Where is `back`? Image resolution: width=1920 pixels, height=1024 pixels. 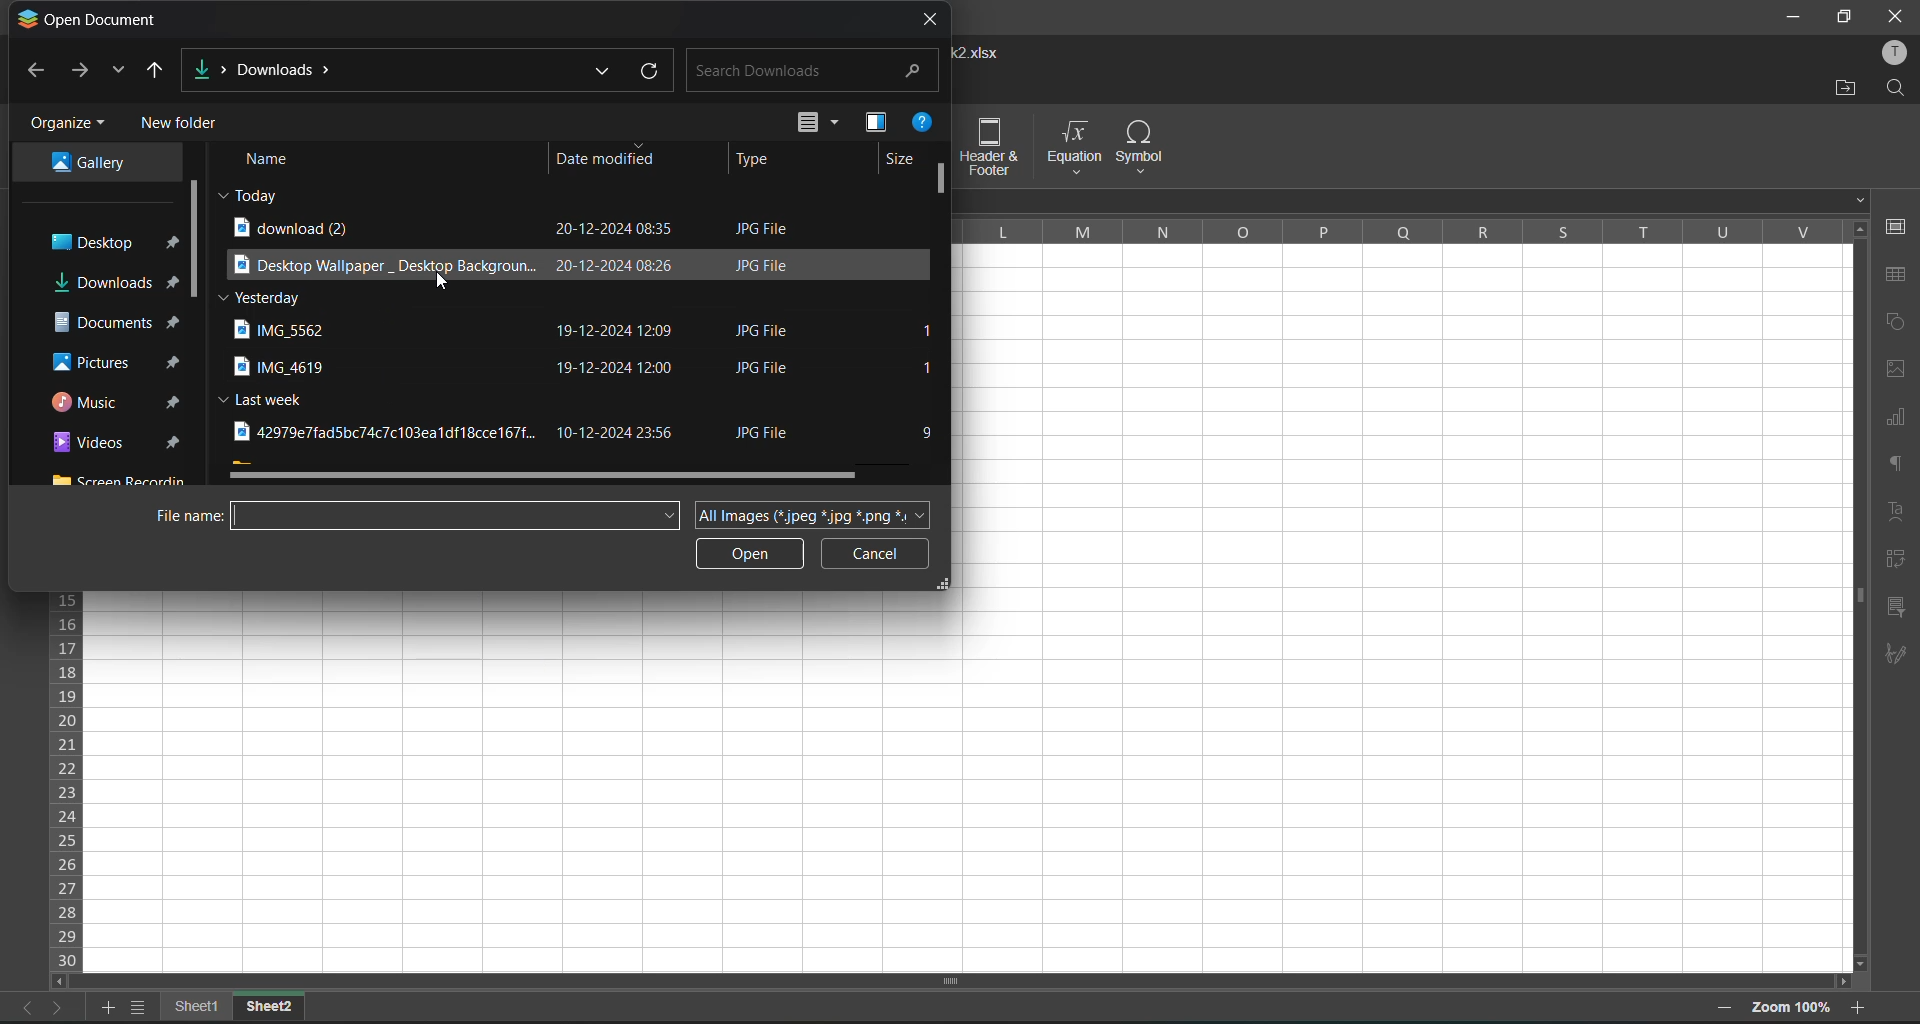
back is located at coordinates (36, 75).